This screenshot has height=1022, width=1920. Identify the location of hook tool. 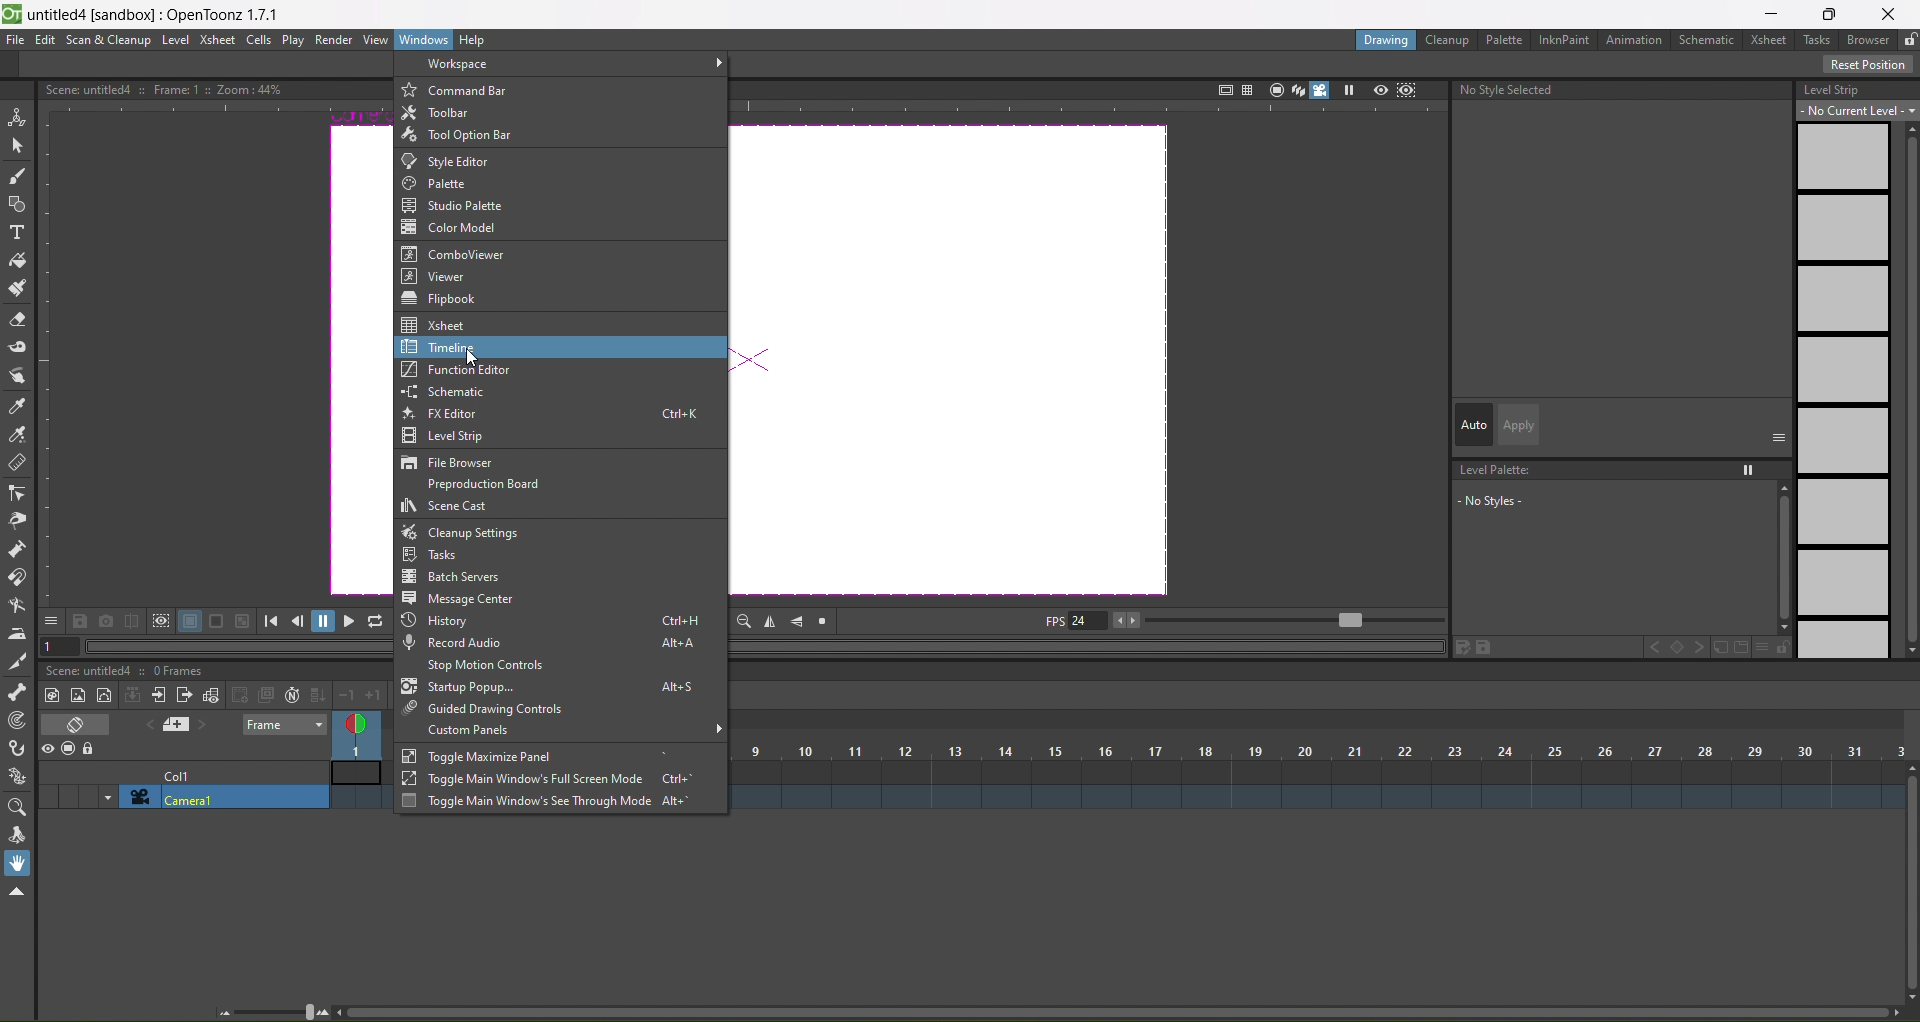
(19, 749).